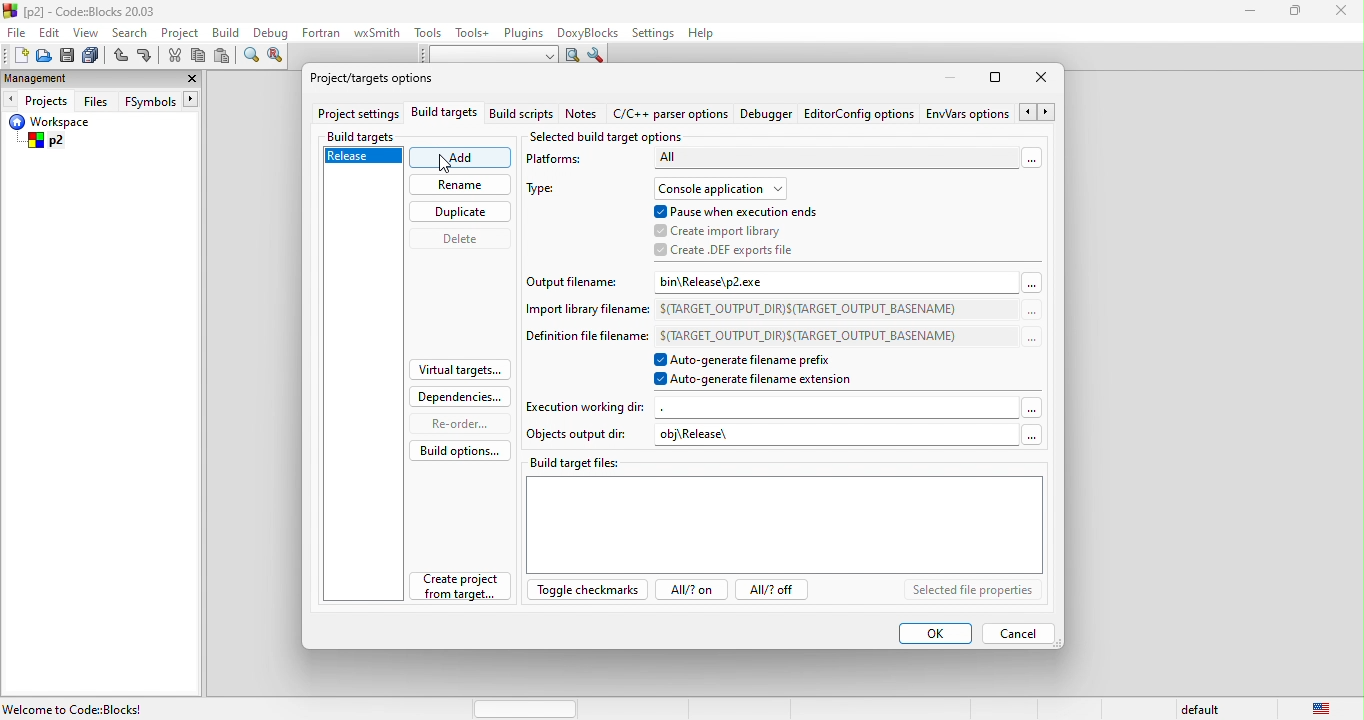 This screenshot has height=720, width=1364. What do you see at coordinates (75, 709) in the screenshot?
I see `Welcome to Code::Blocks!` at bounding box center [75, 709].